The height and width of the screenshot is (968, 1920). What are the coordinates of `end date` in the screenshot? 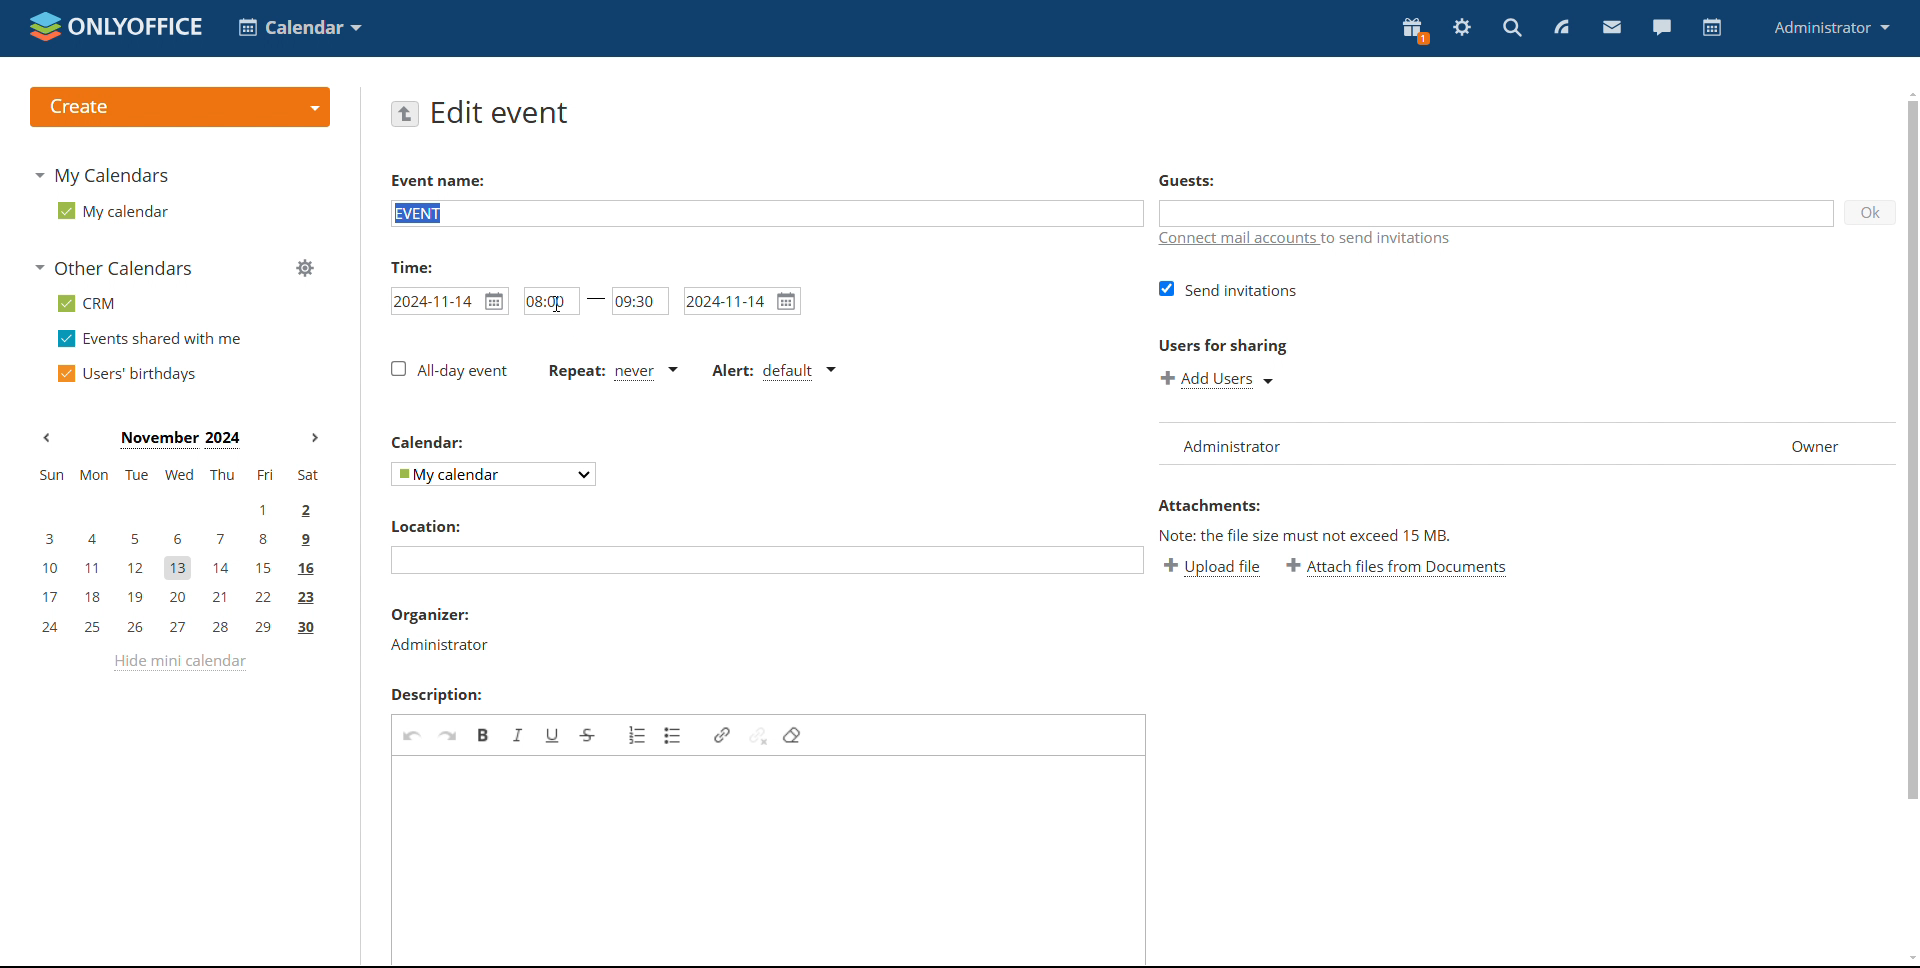 It's located at (741, 301).